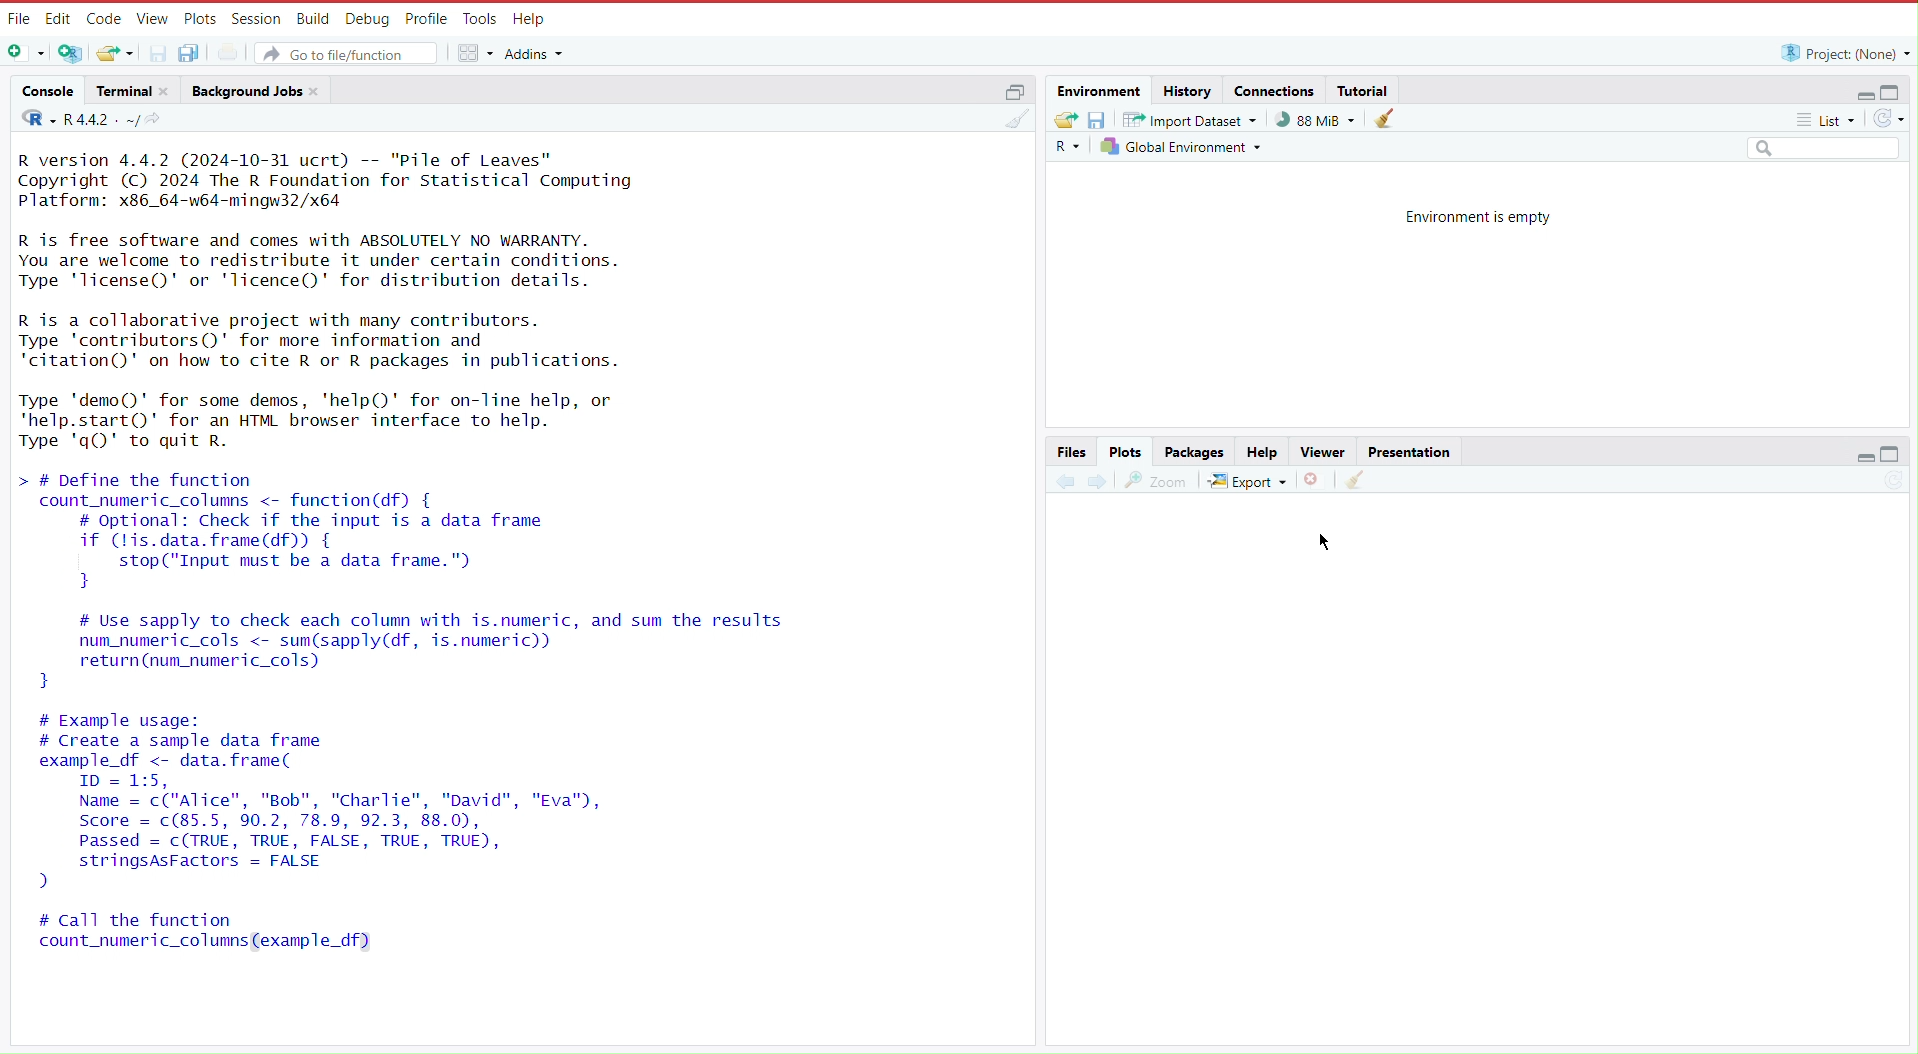  Describe the element at coordinates (1249, 477) in the screenshot. I see `Export` at that location.